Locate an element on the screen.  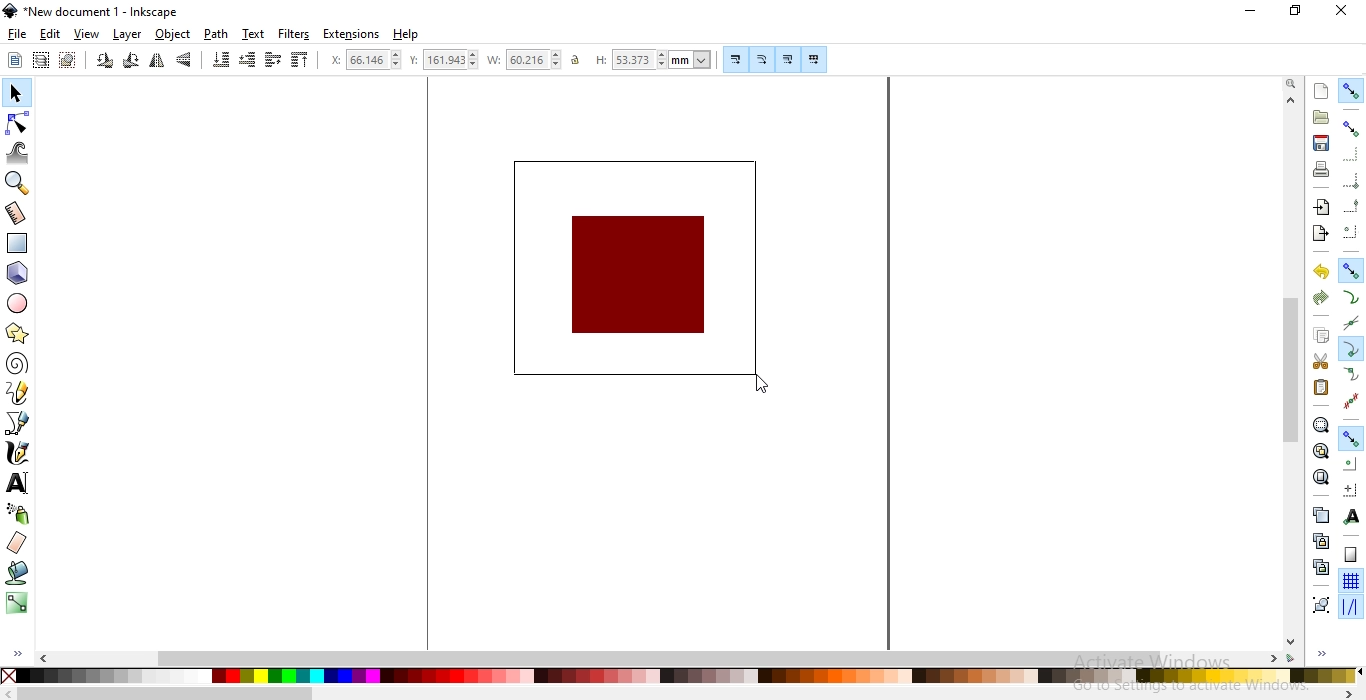
enable snapping is located at coordinates (1352, 89).